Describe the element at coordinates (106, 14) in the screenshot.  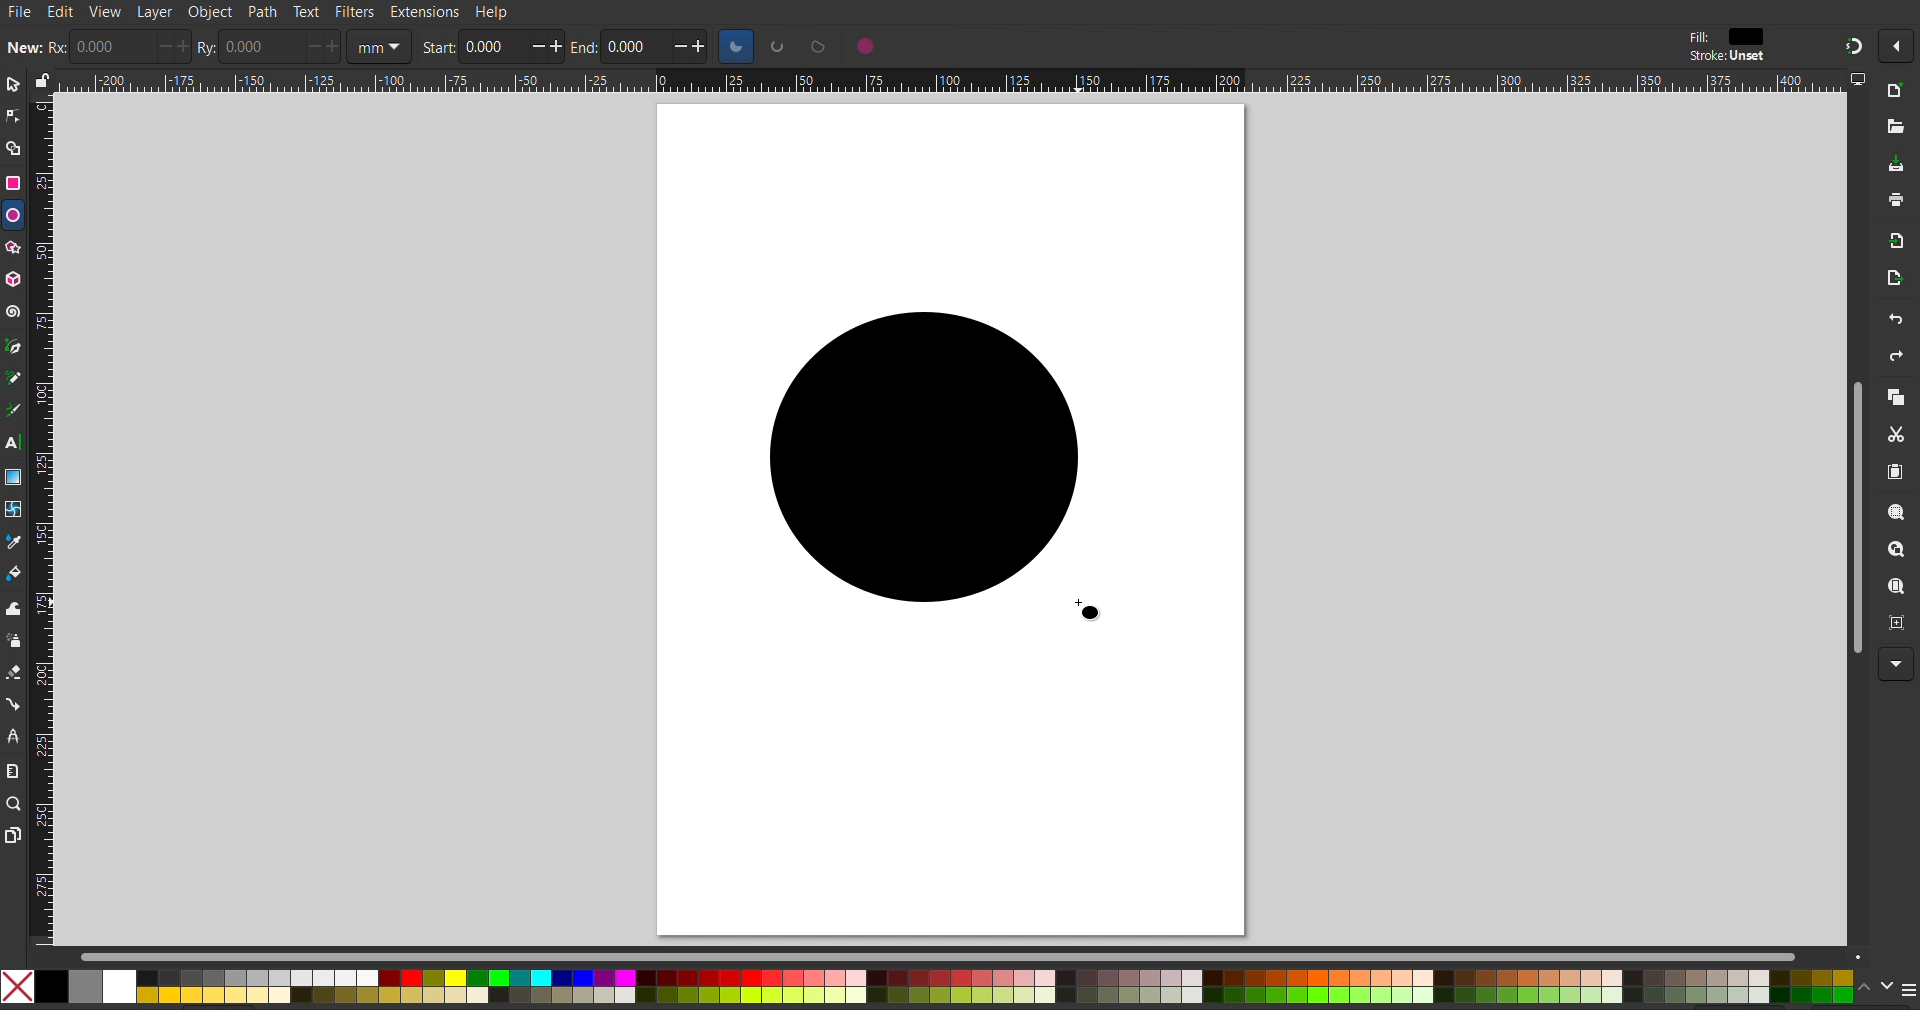
I see `View` at that location.